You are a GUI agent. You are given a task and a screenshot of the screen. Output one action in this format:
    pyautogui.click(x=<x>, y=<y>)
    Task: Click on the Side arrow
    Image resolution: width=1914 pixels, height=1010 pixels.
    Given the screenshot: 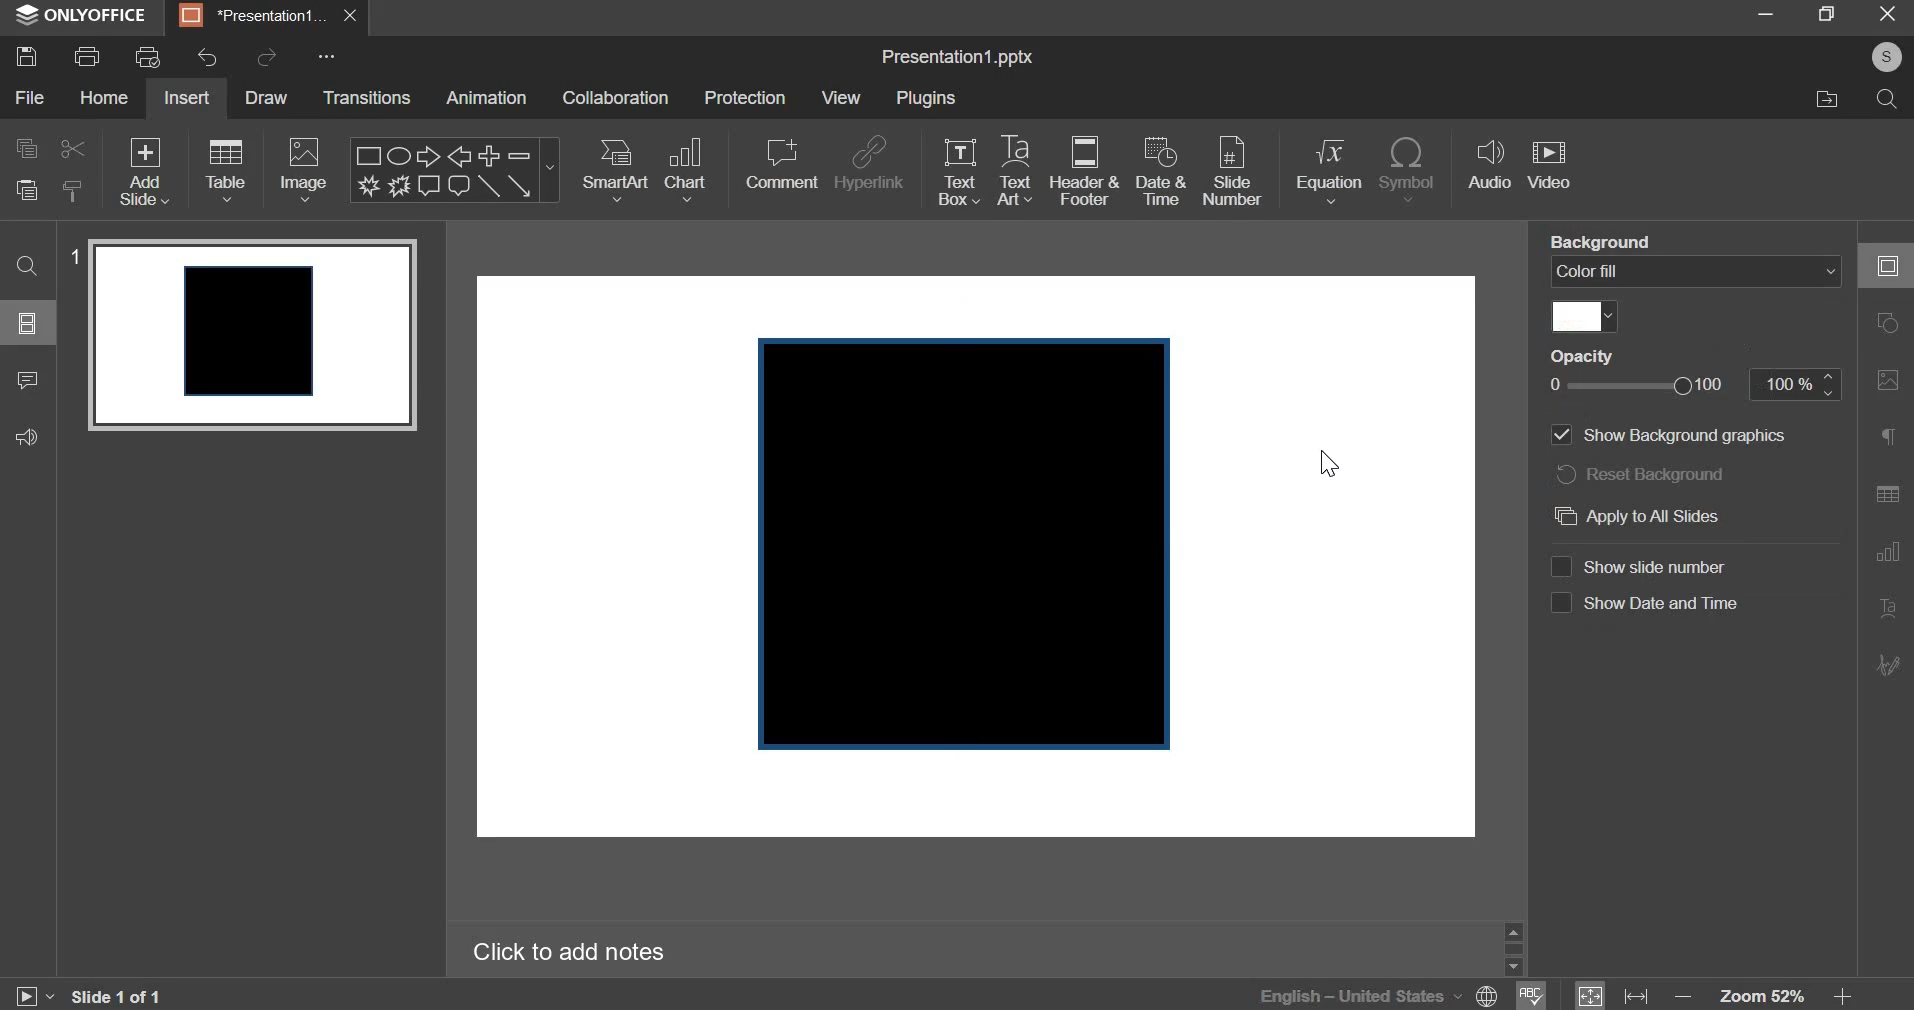 What is the action you would take?
    pyautogui.click(x=519, y=188)
    